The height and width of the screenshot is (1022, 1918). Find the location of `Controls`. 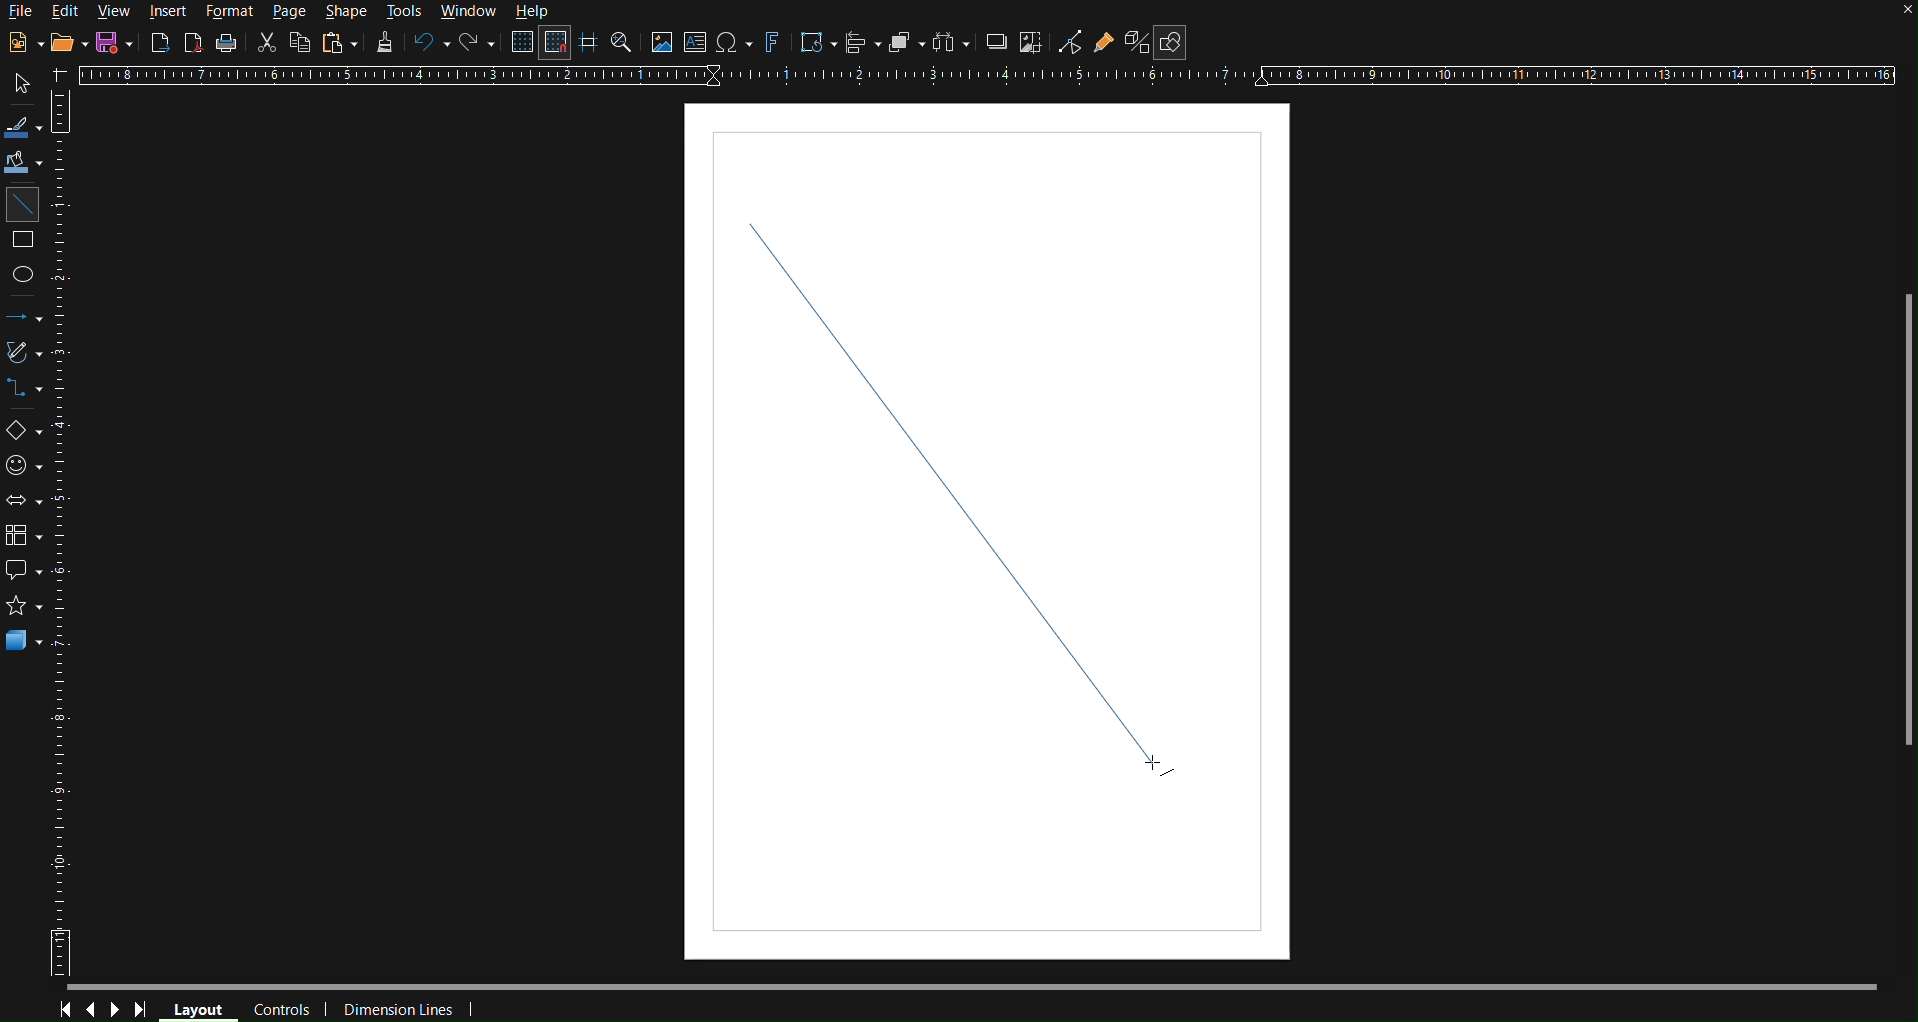

Controls is located at coordinates (280, 1010).